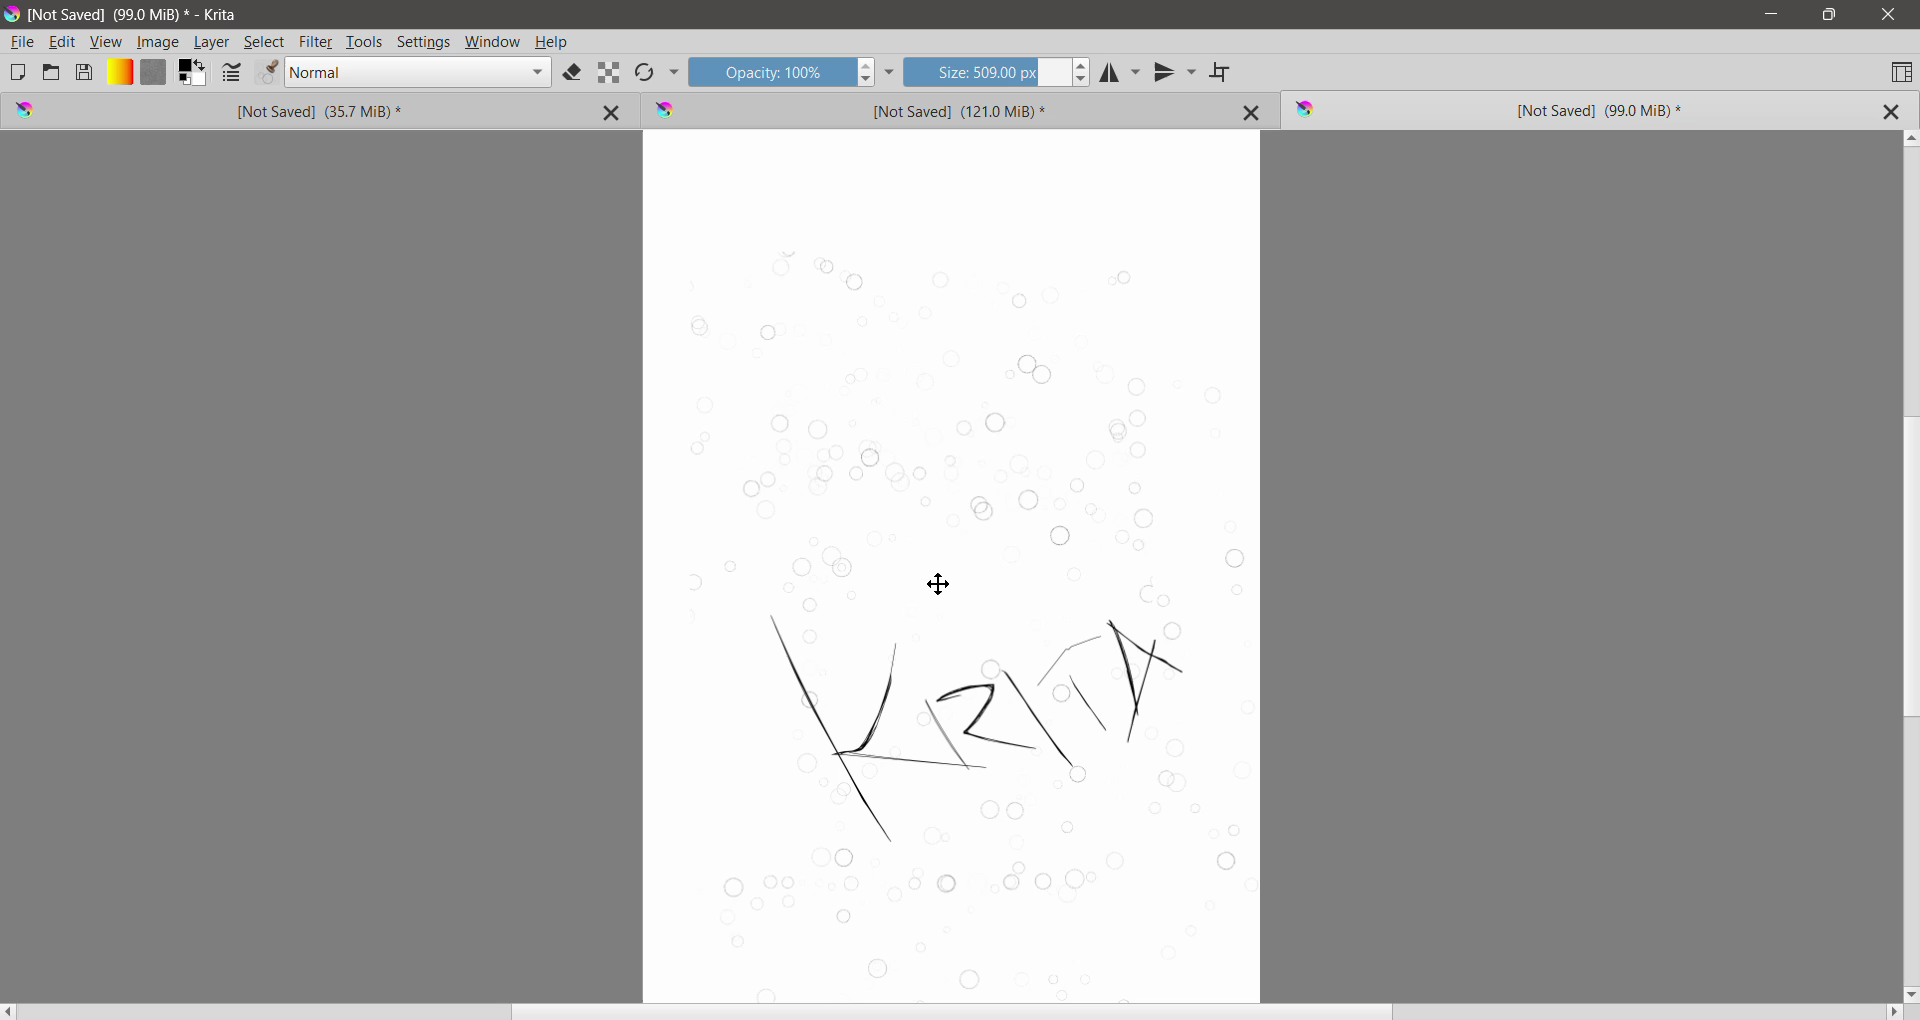 The height and width of the screenshot is (1020, 1920). I want to click on Open an Existing Document, so click(51, 71).